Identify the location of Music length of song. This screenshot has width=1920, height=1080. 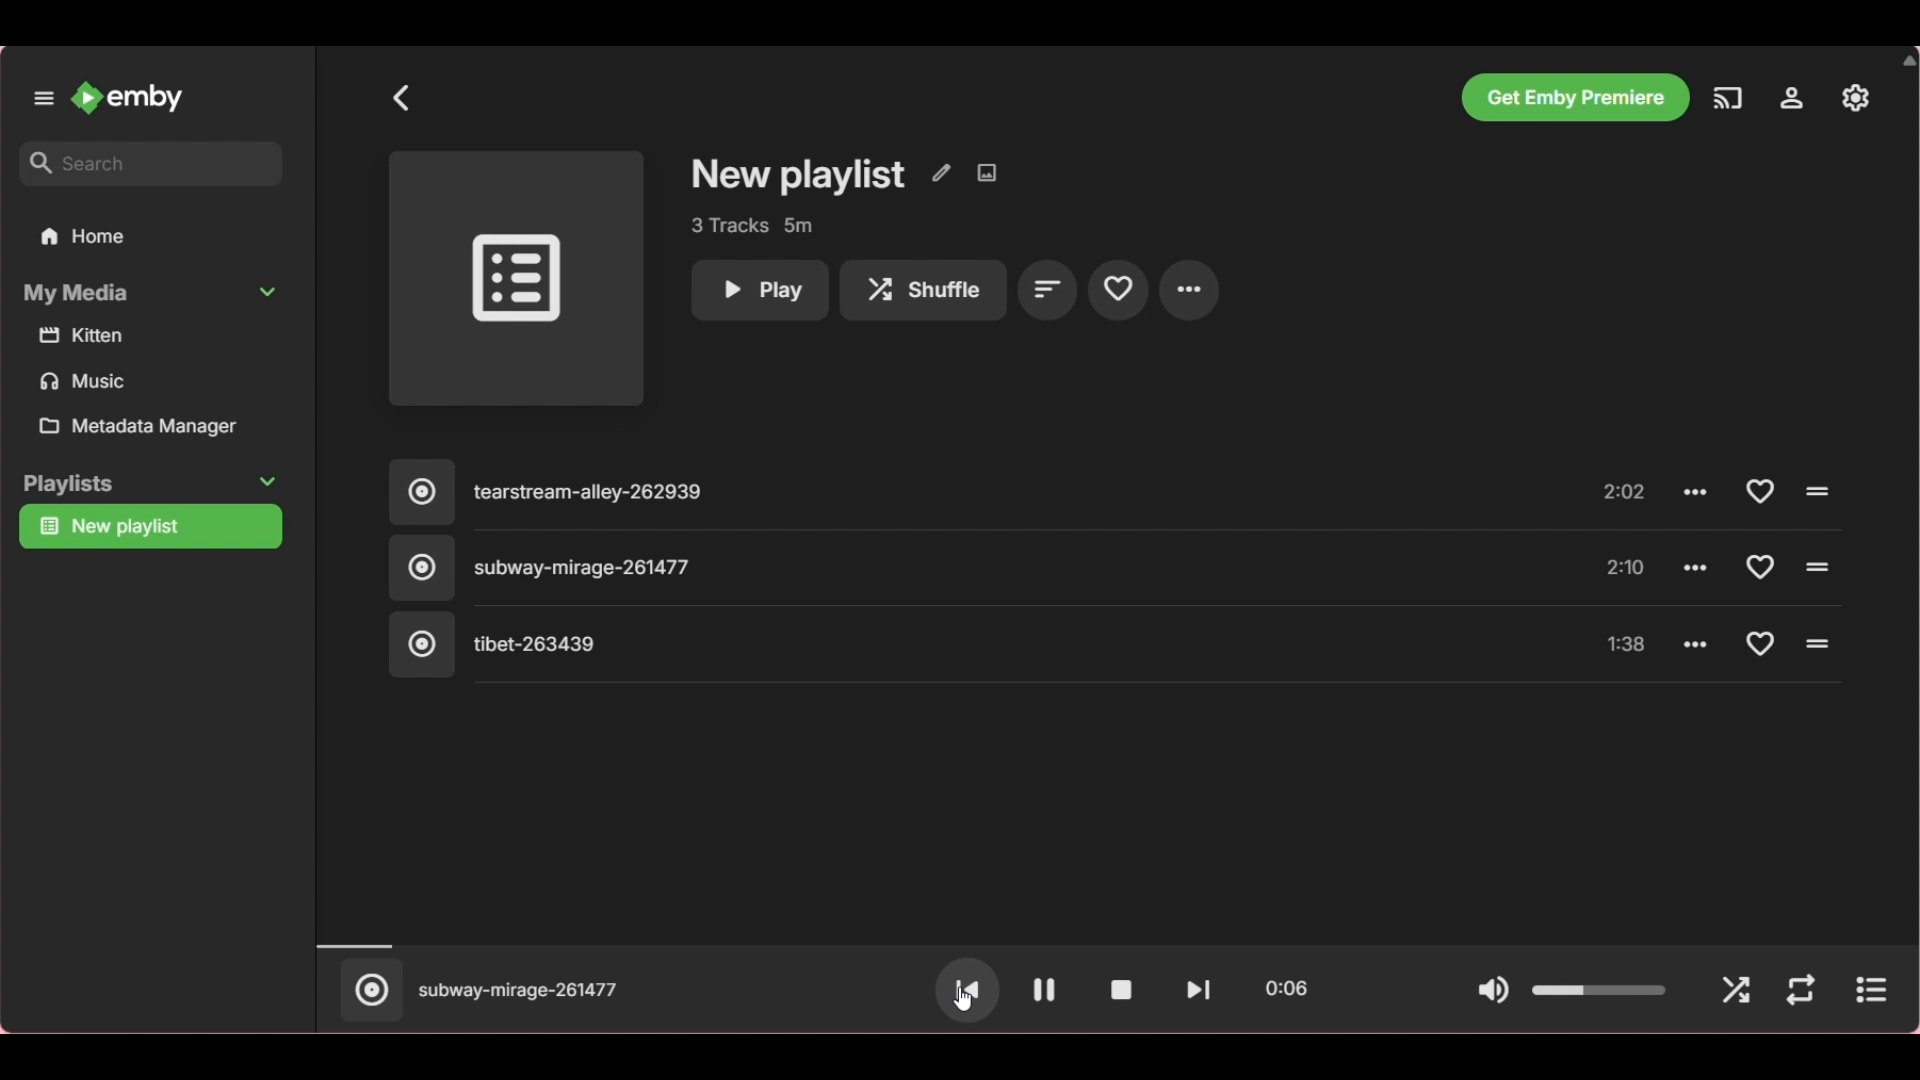
(1627, 568).